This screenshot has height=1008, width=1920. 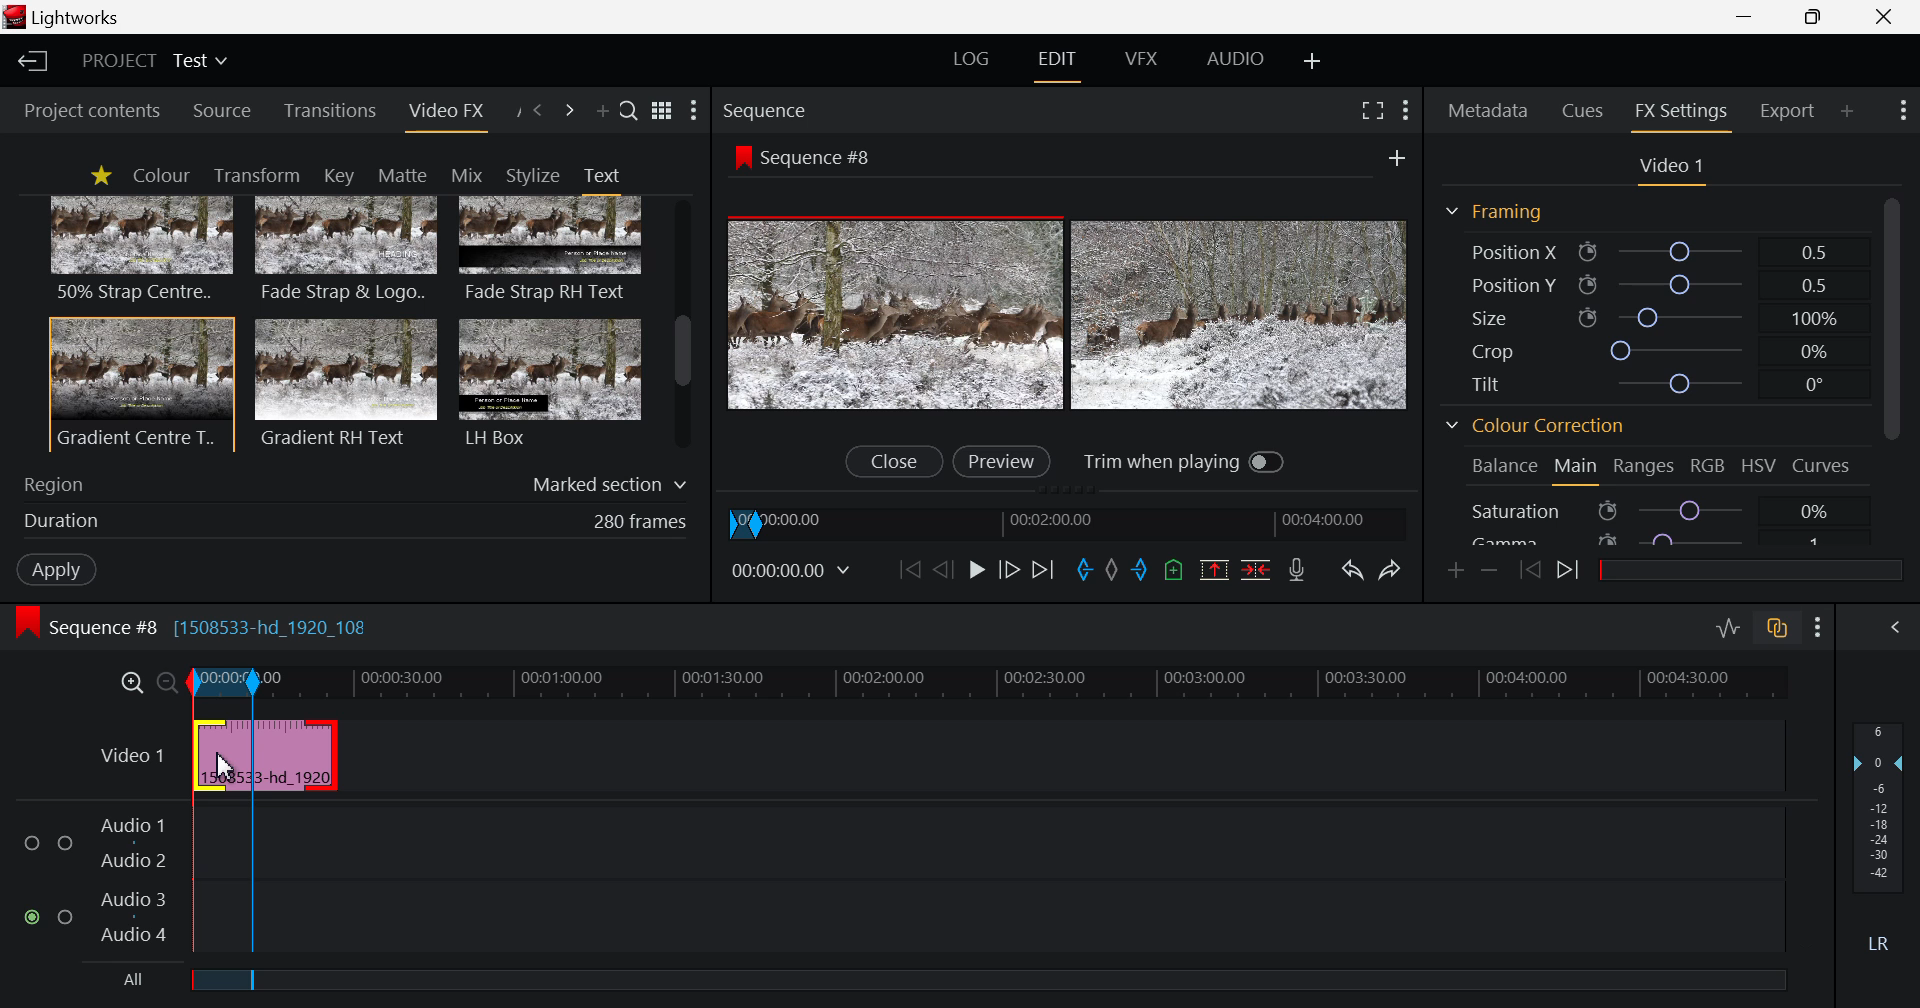 What do you see at coordinates (984, 683) in the screenshot?
I see `Project Timeline` at bounding box center [984, 683].